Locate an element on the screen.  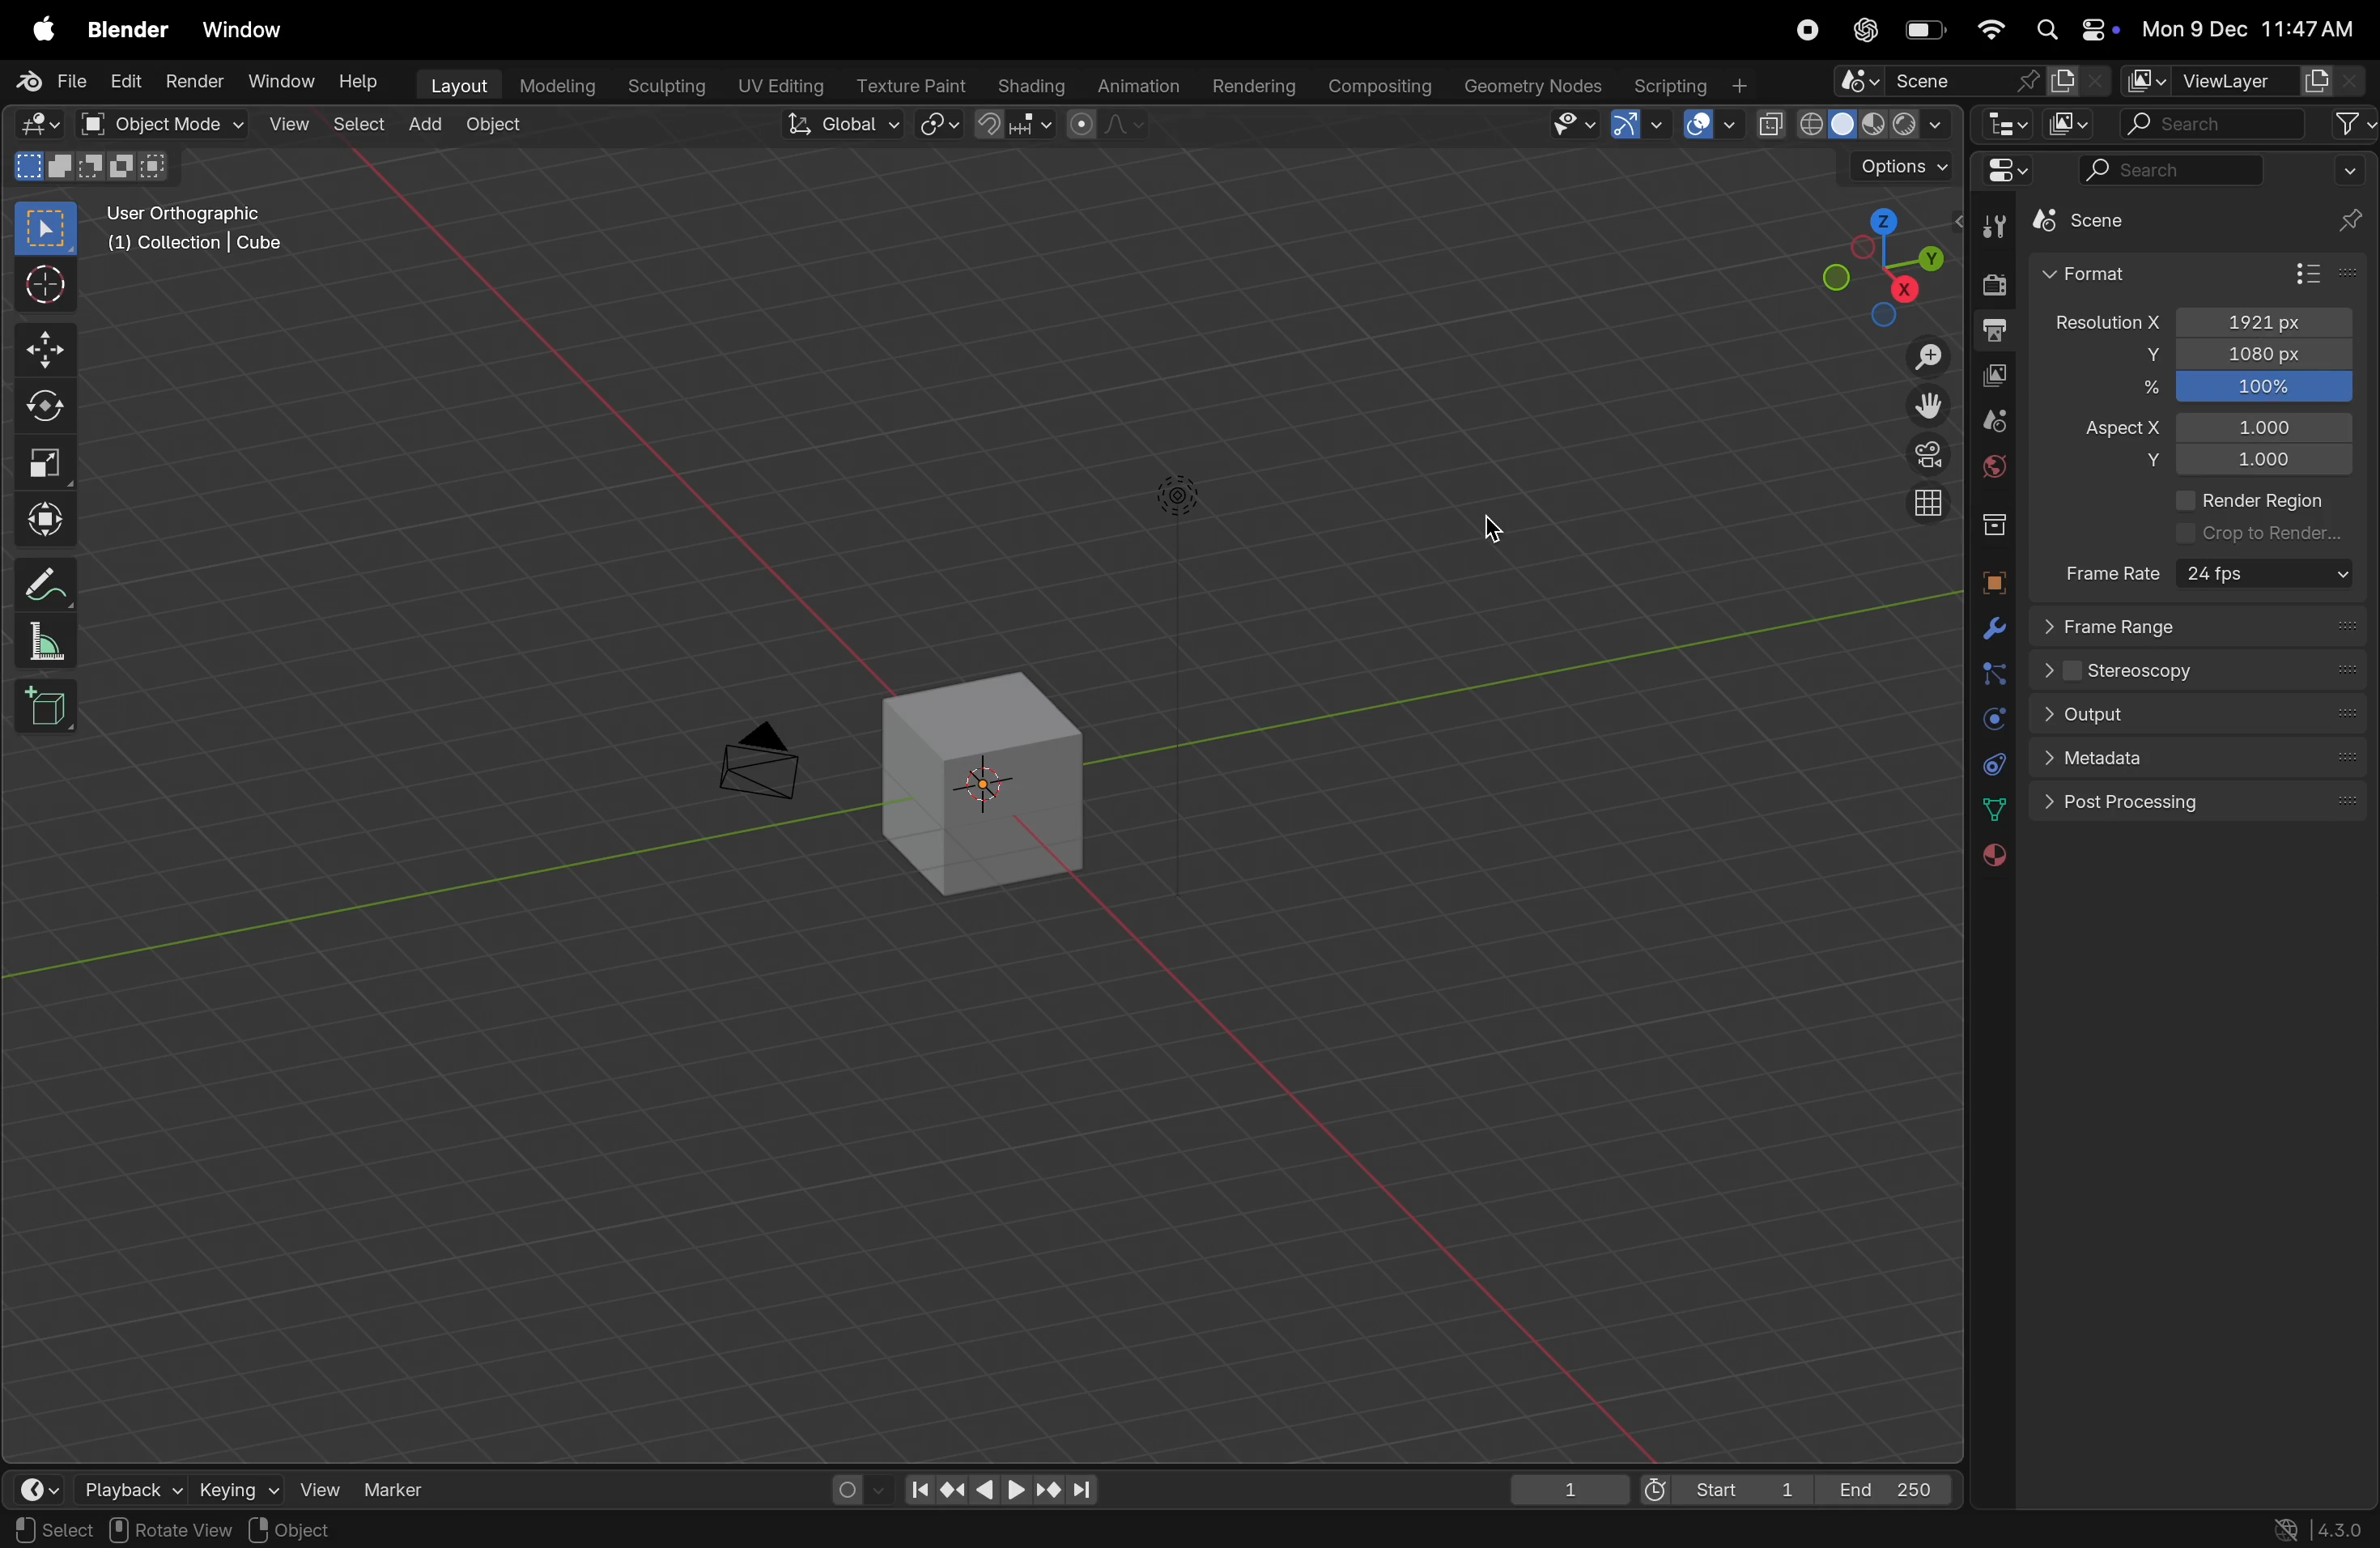
filter is located at coordinates (2355, 125).